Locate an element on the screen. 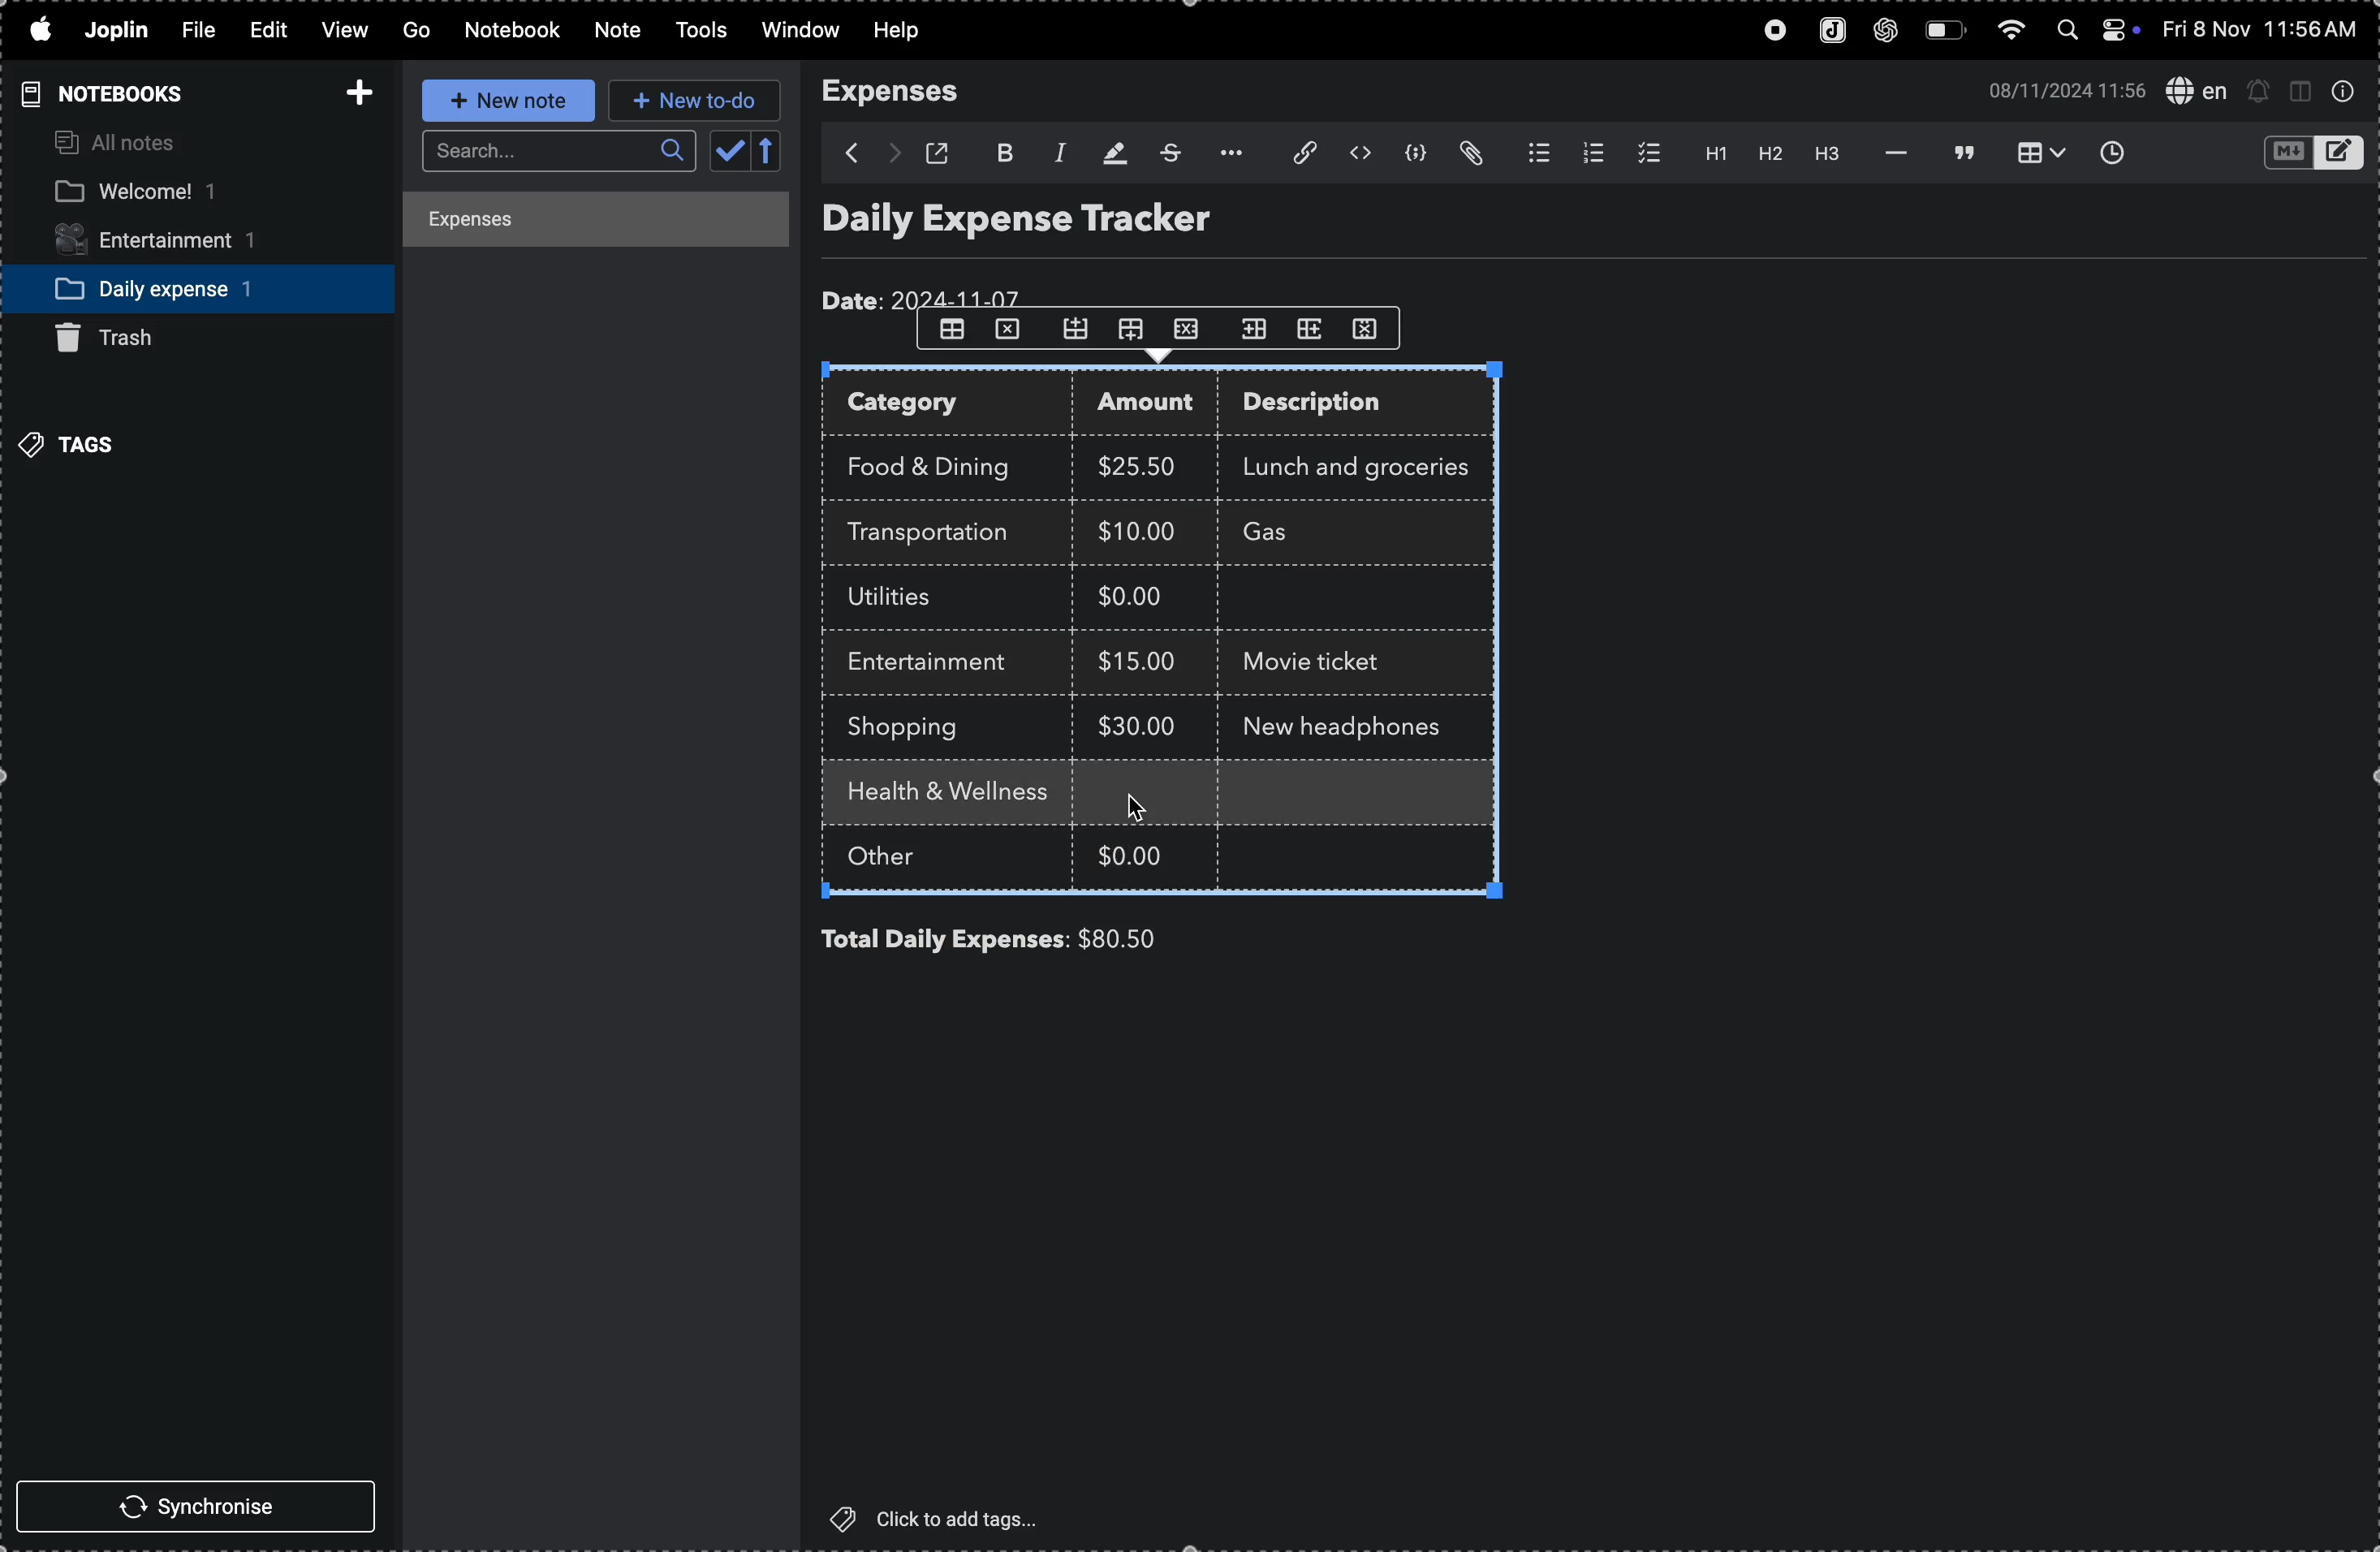 The height and width of the screenshot is (1552, 2380). Gas is located at coordinates (1302, 534).